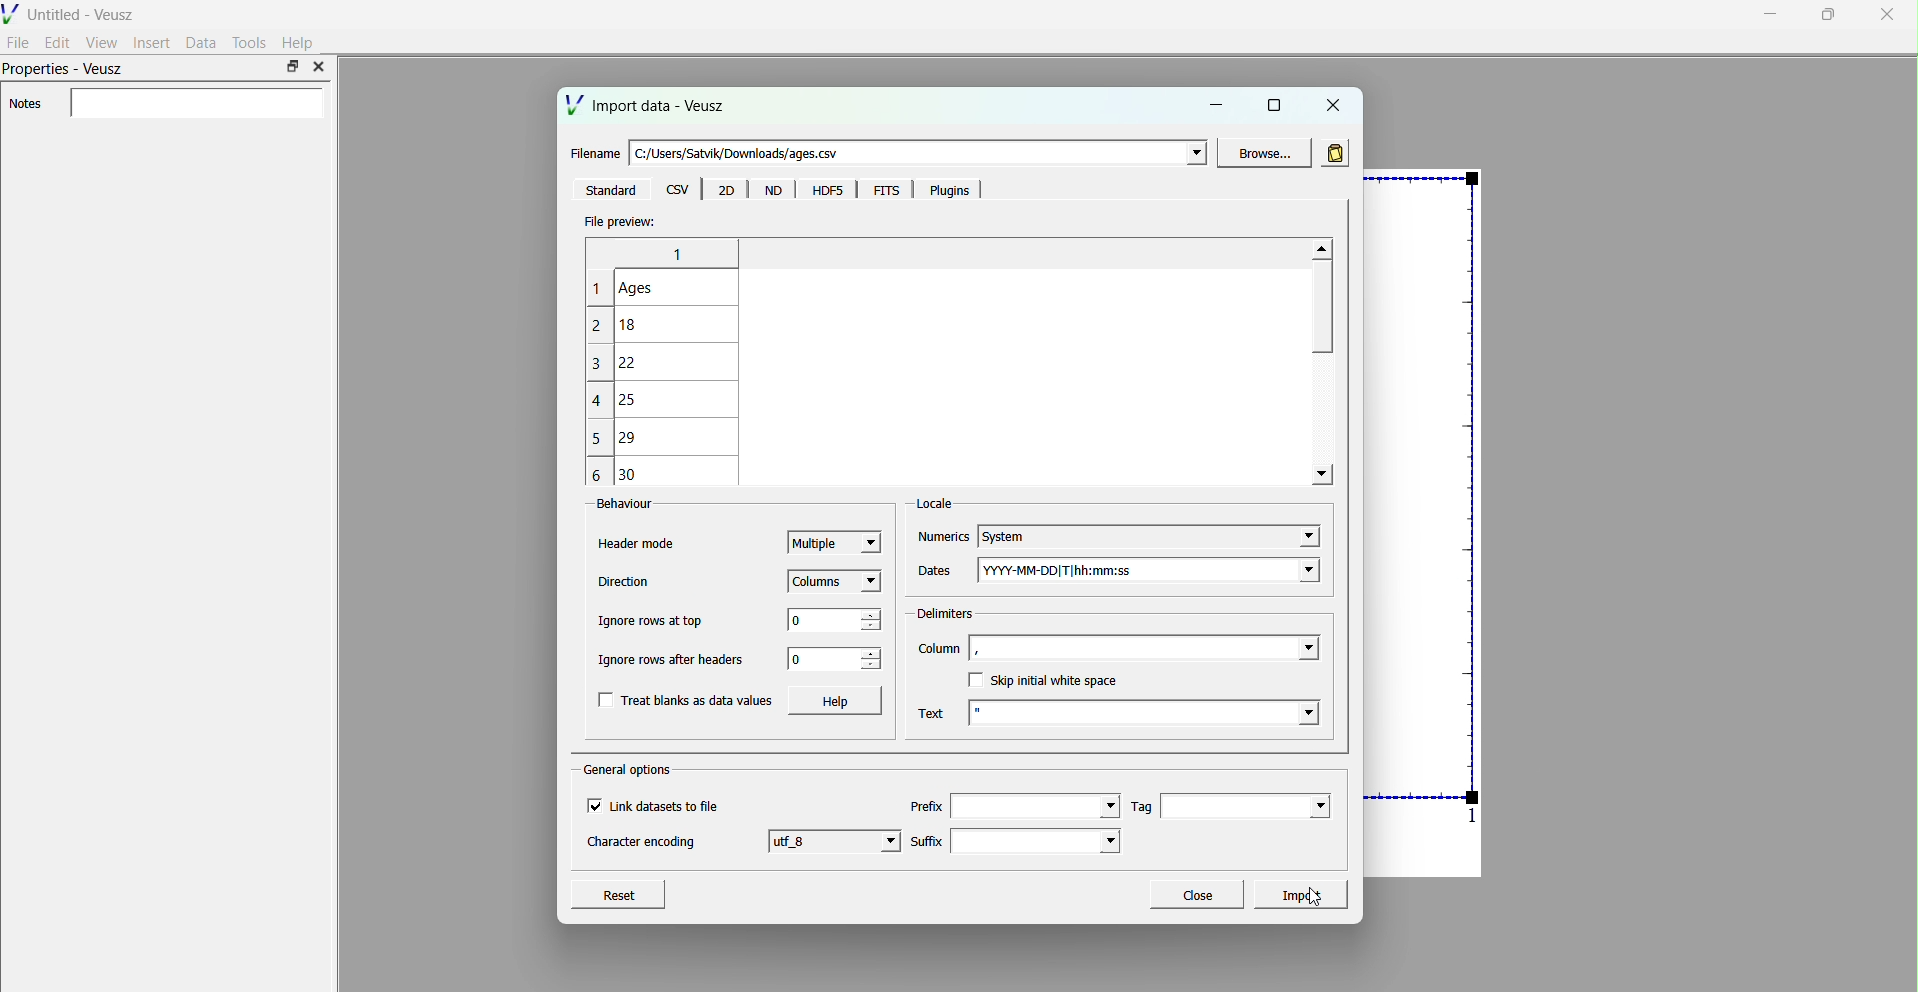 This screenshot has width=1918, height=992. What do you see at coordinates (835, 540) in the screenshot?
I see `Multiple` at bounding box center [835, 540].